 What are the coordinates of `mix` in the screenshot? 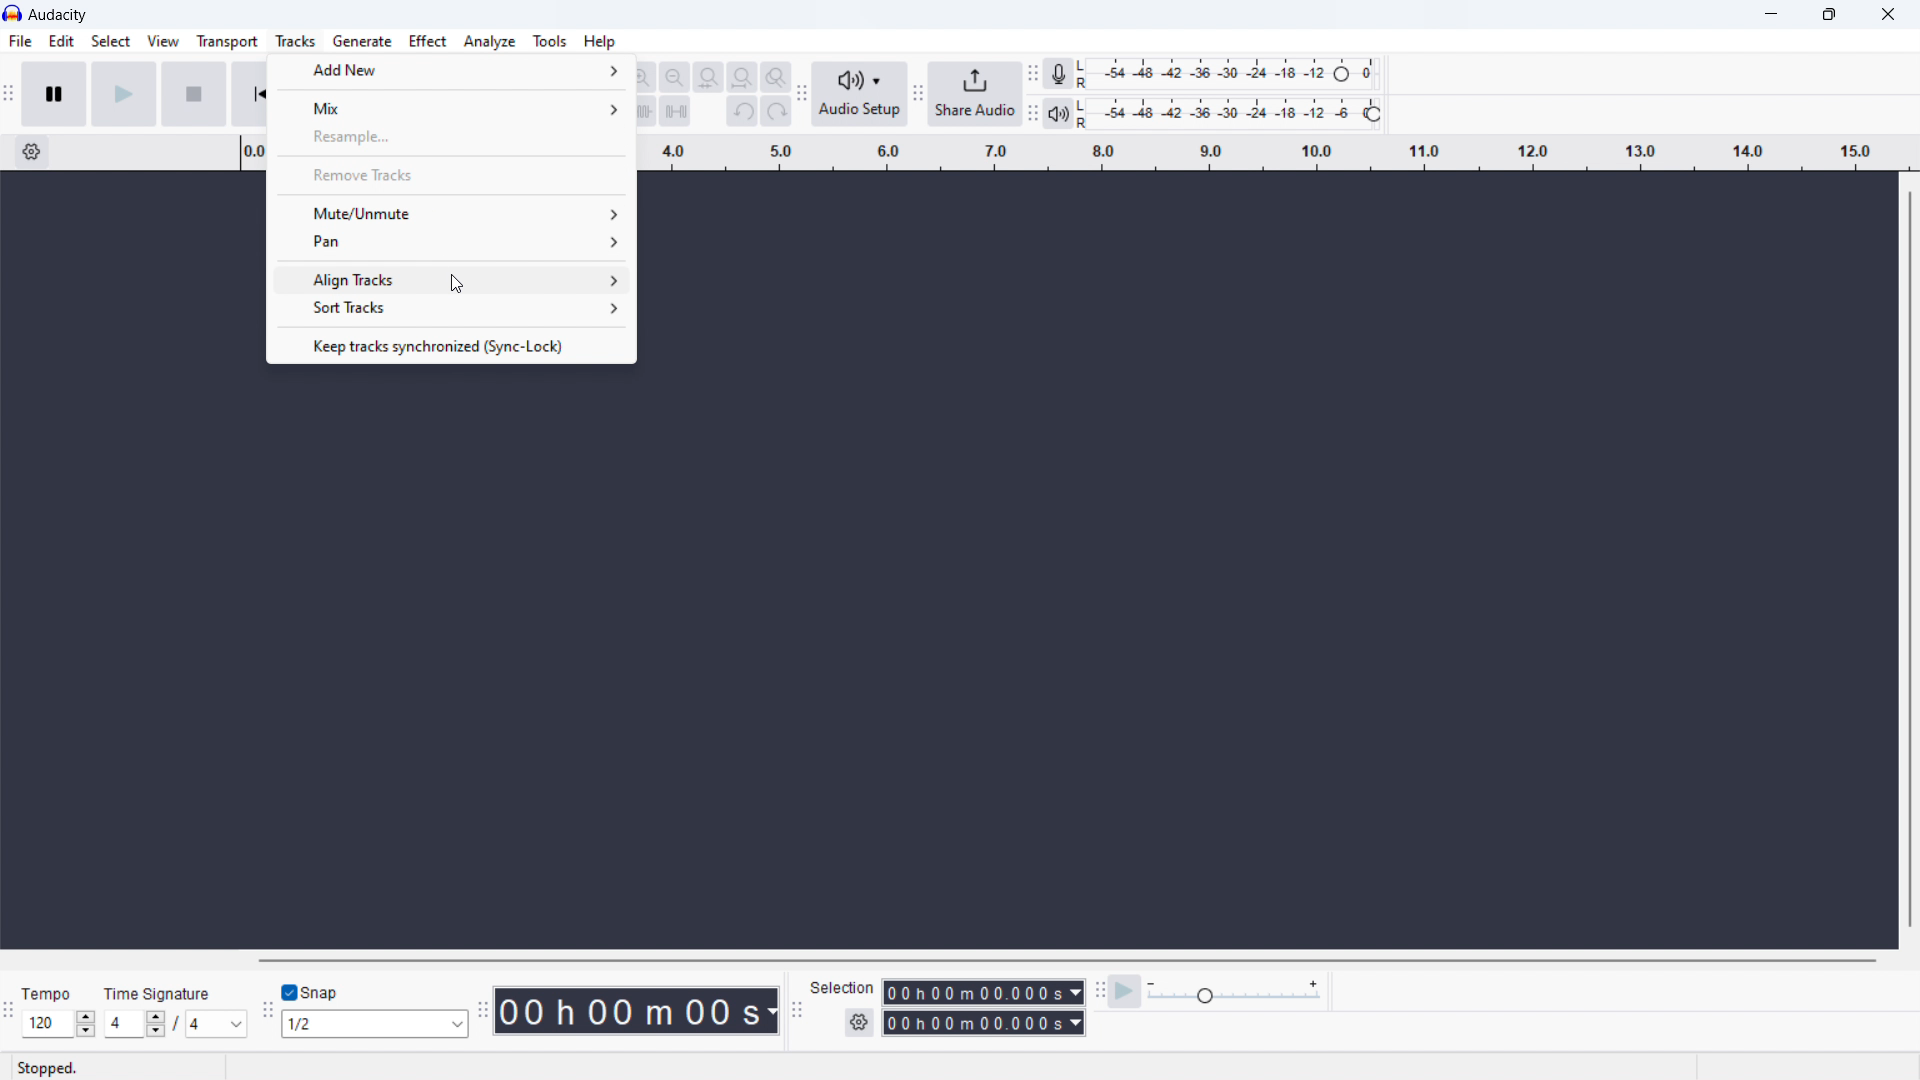 It's located at (449, 105).